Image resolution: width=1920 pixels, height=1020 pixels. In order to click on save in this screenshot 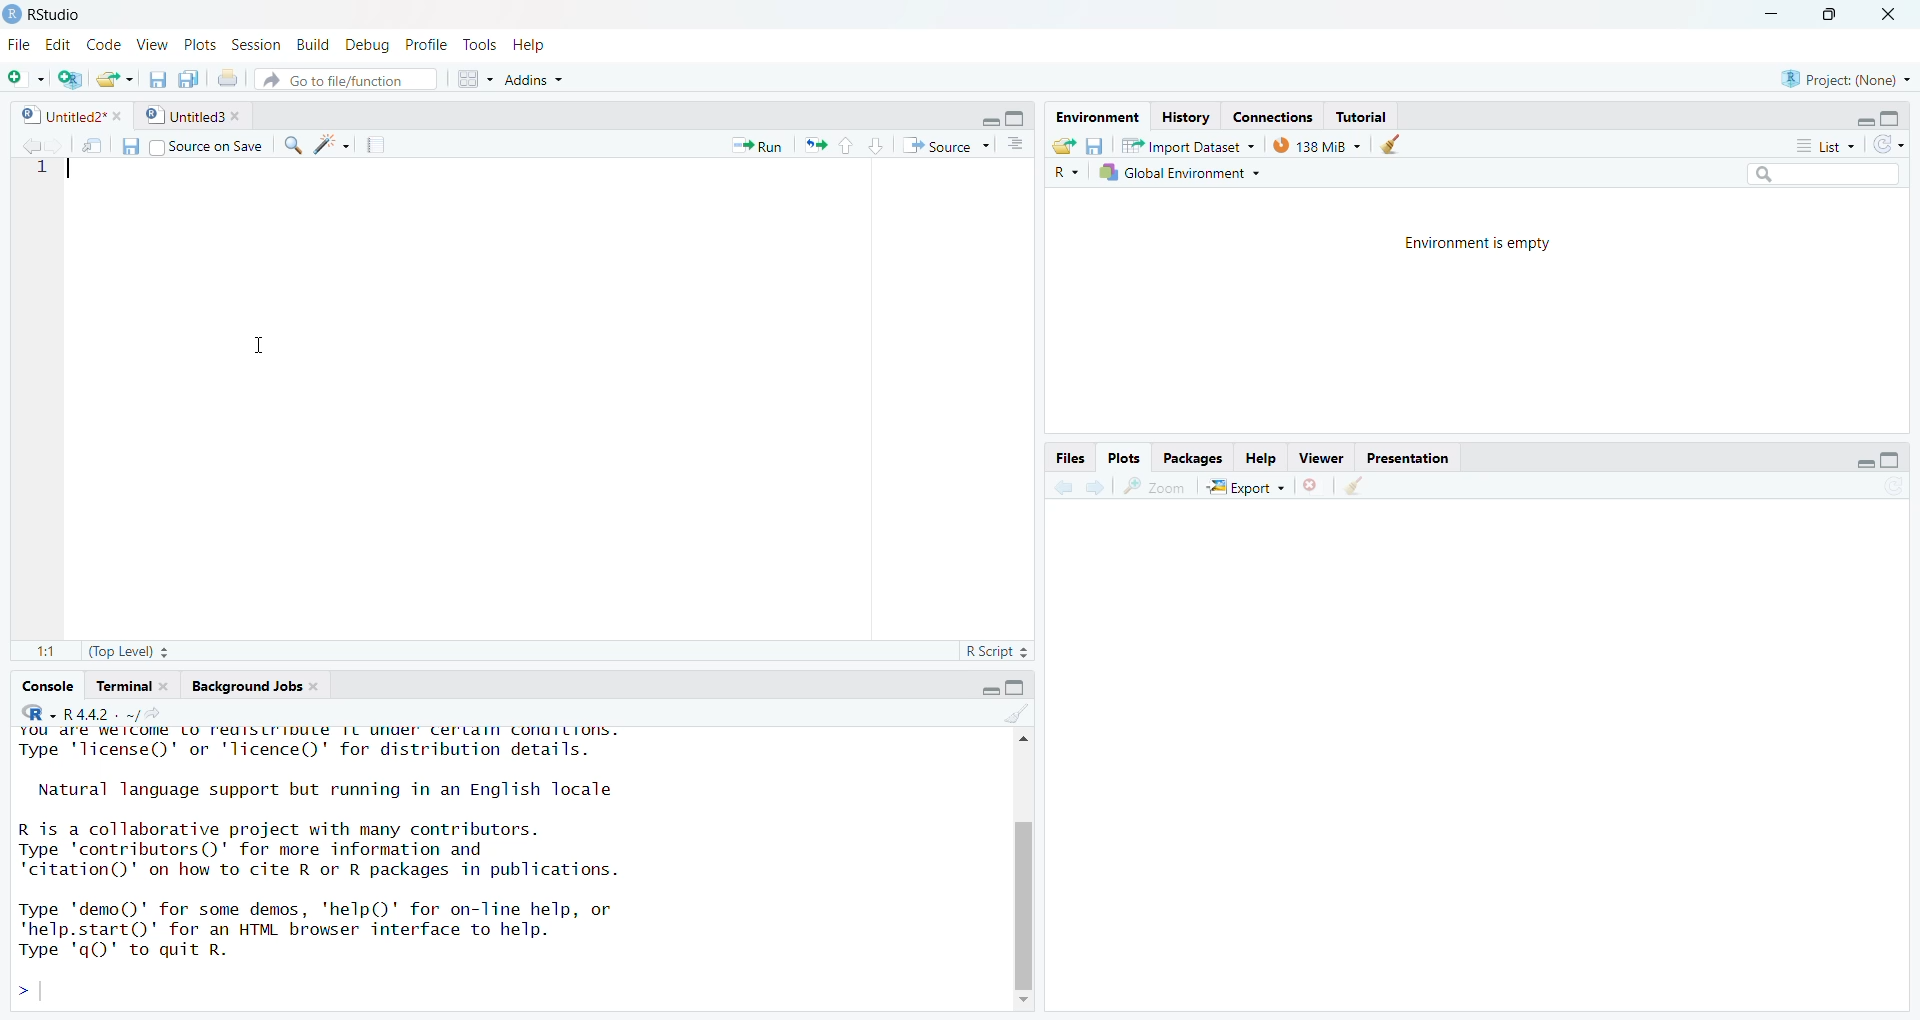, I will do `click(124, 146)`.